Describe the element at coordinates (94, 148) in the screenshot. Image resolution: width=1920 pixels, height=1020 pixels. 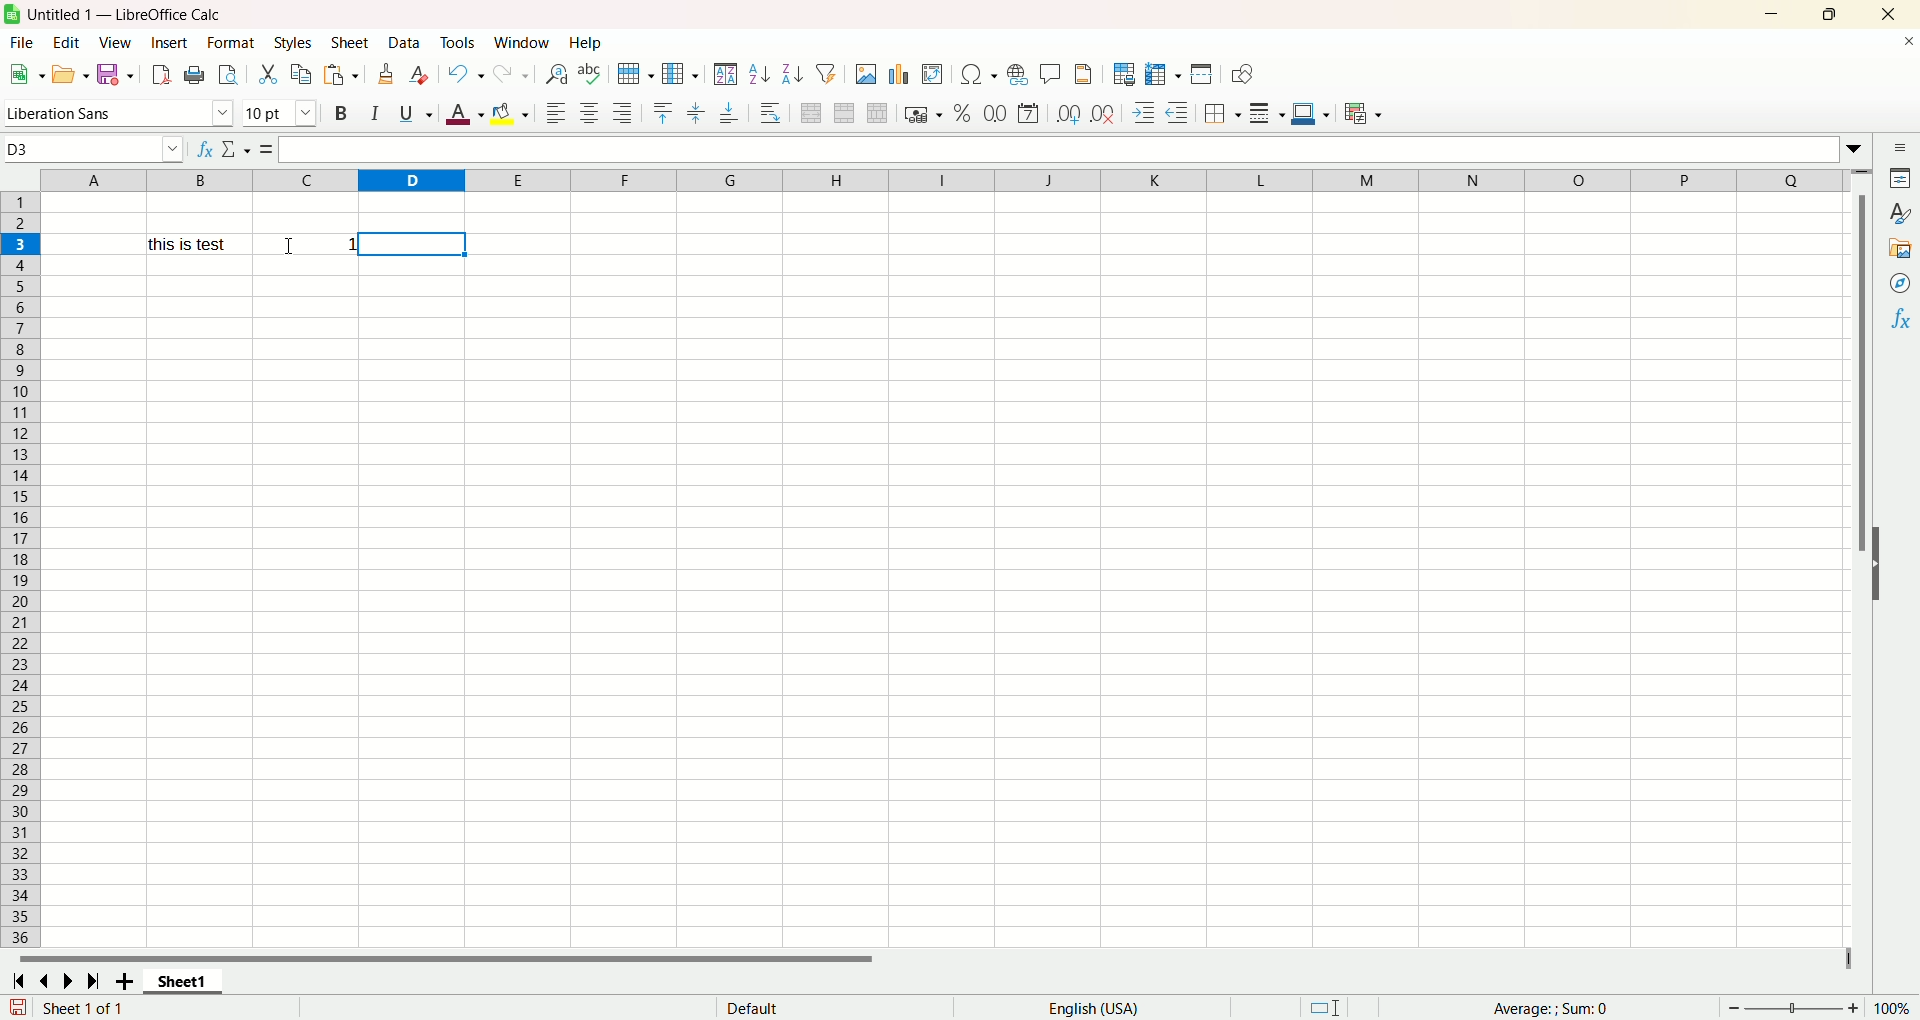
I see `name box` at that location.